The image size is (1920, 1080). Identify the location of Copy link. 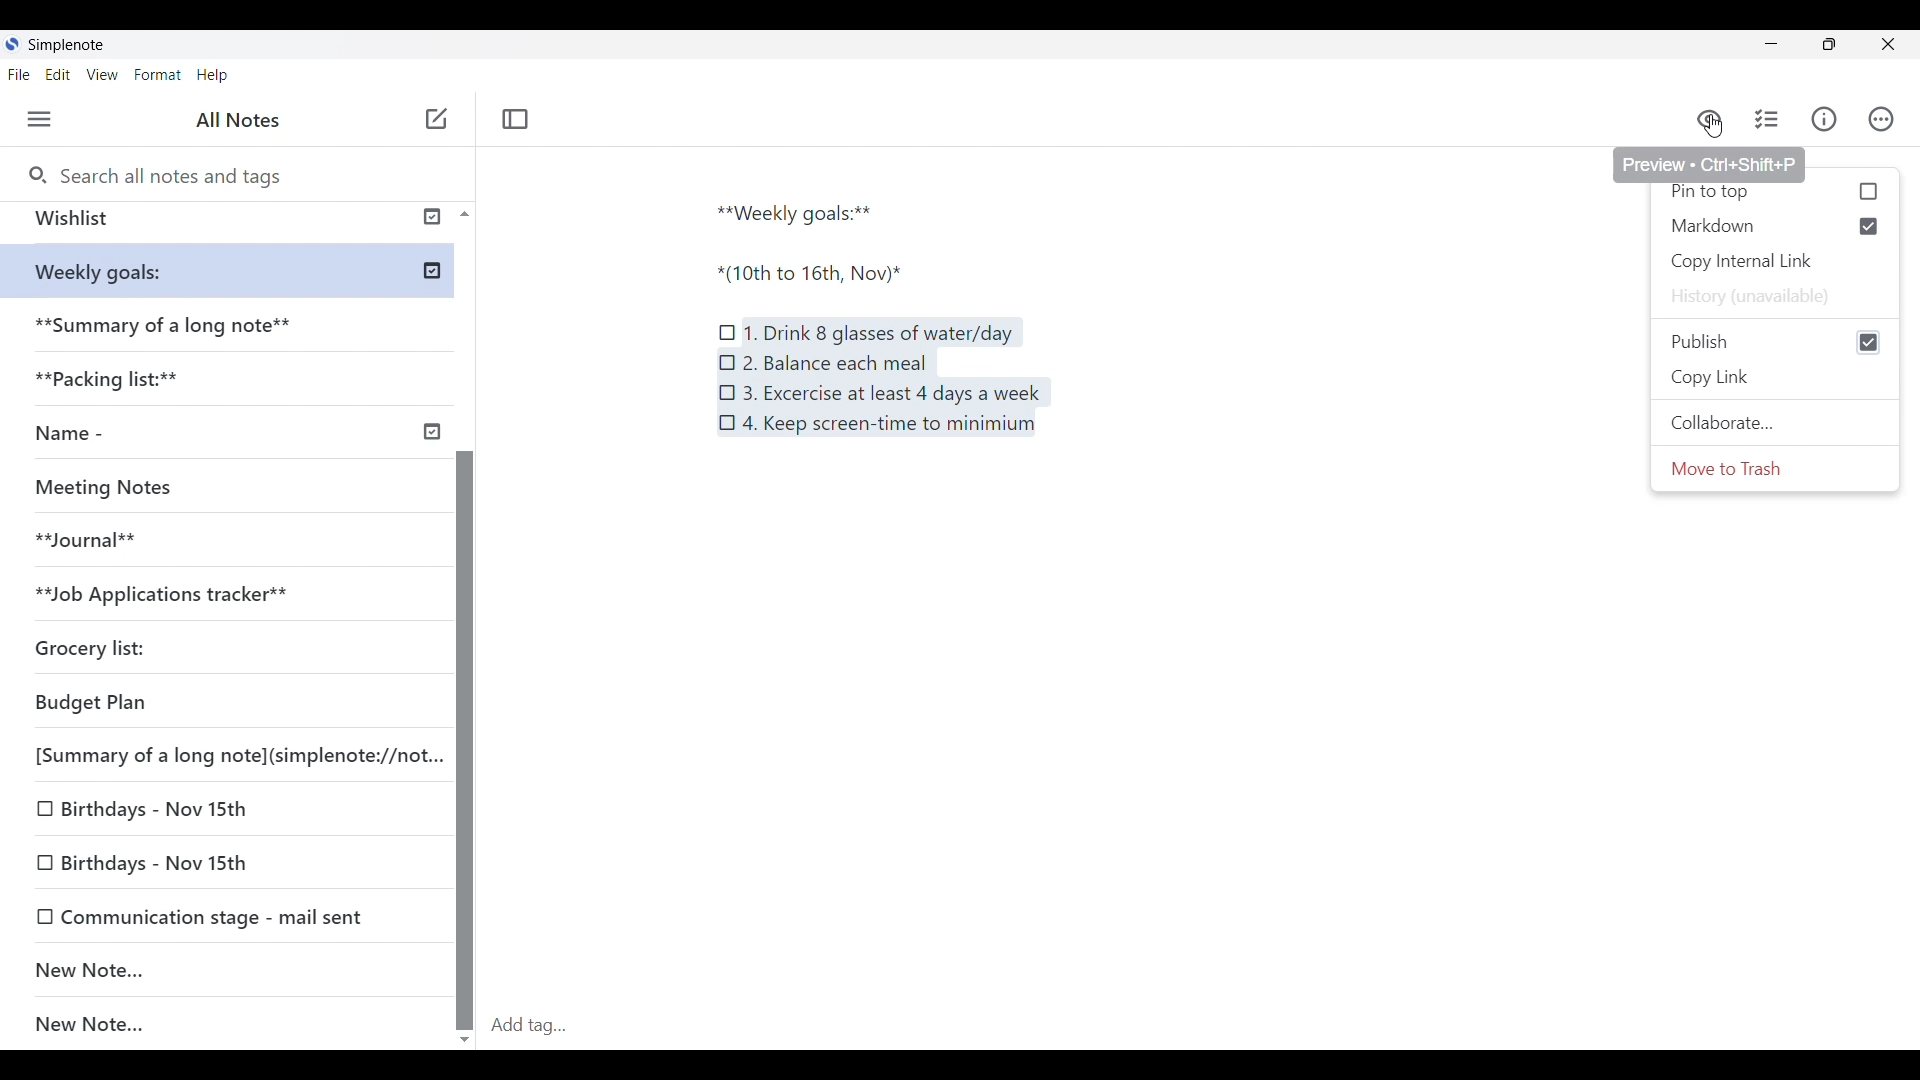
(1715, 377).